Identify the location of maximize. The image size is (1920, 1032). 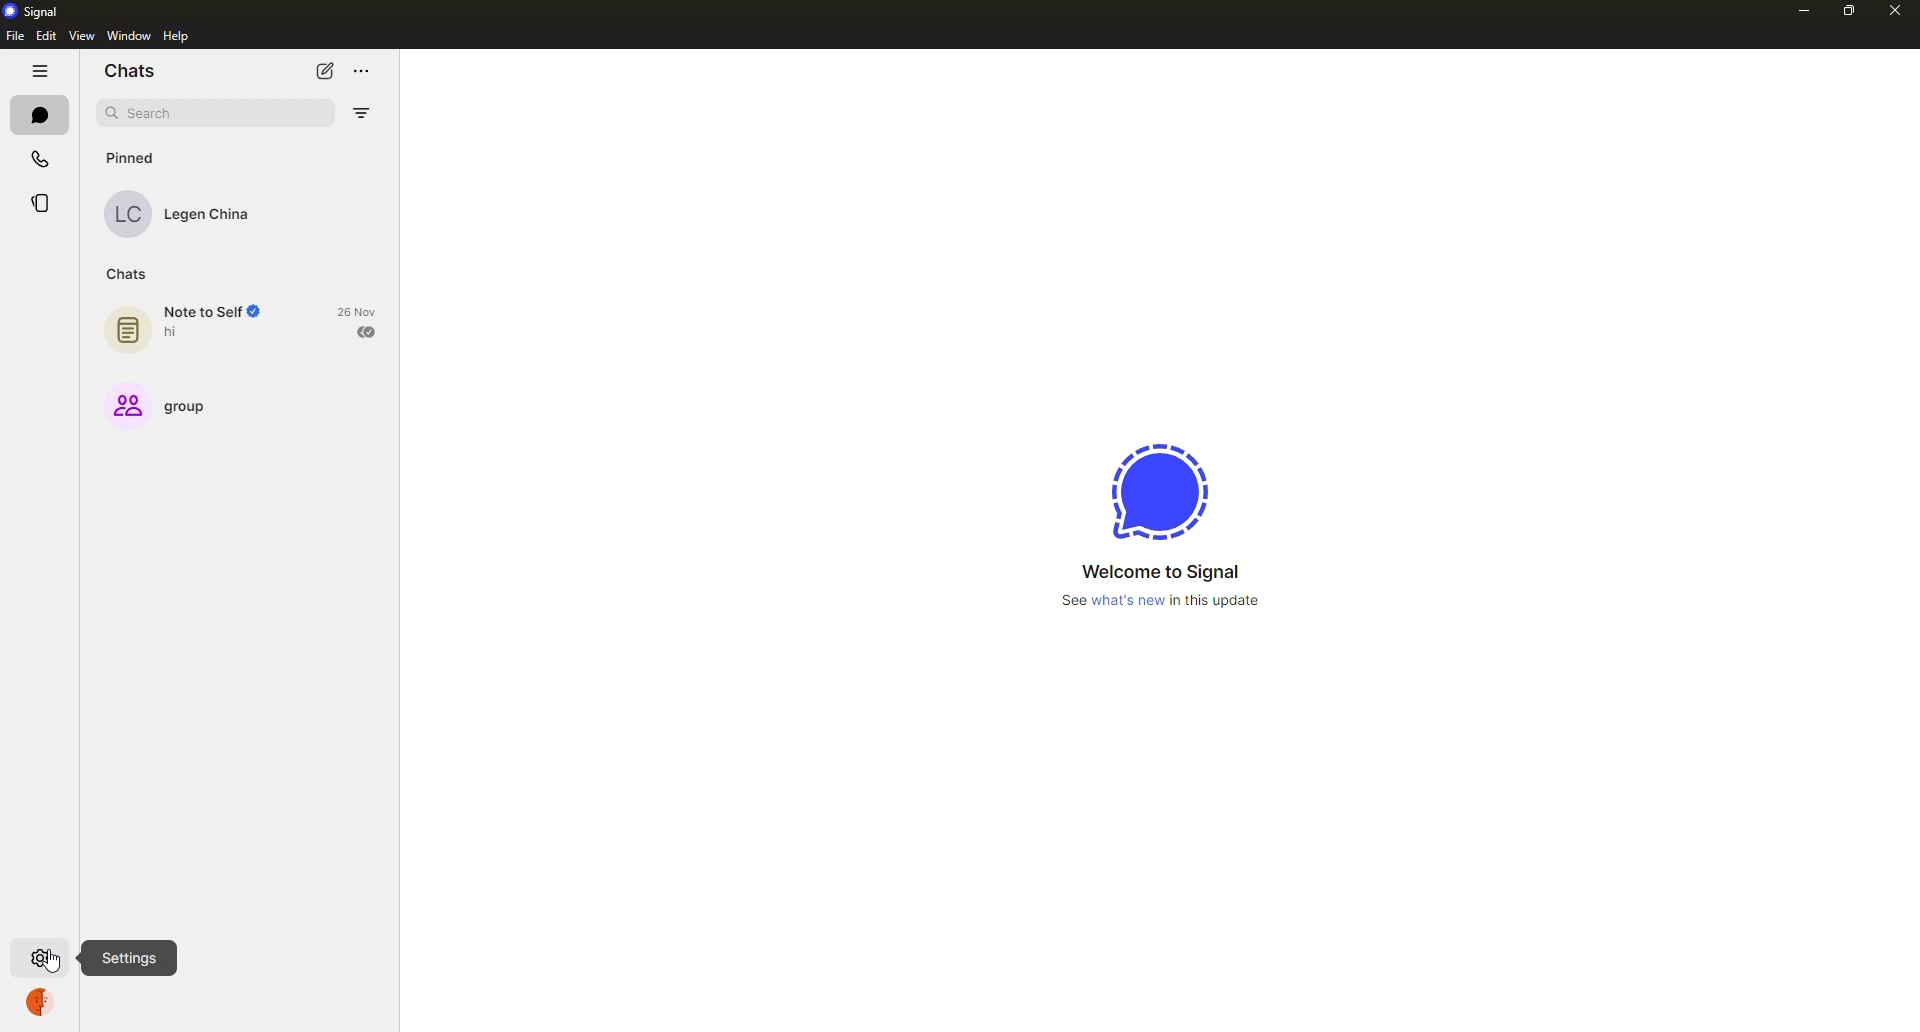
(1845, 11).